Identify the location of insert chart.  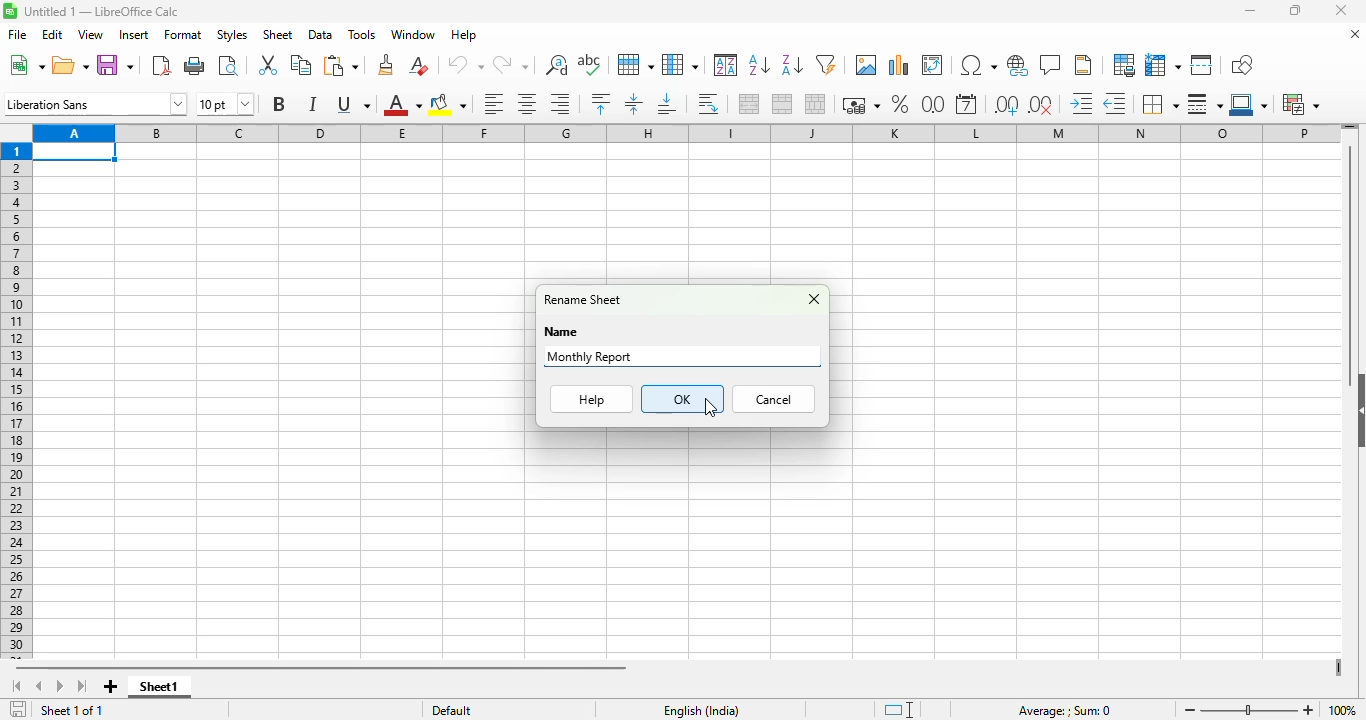
(897, 65).